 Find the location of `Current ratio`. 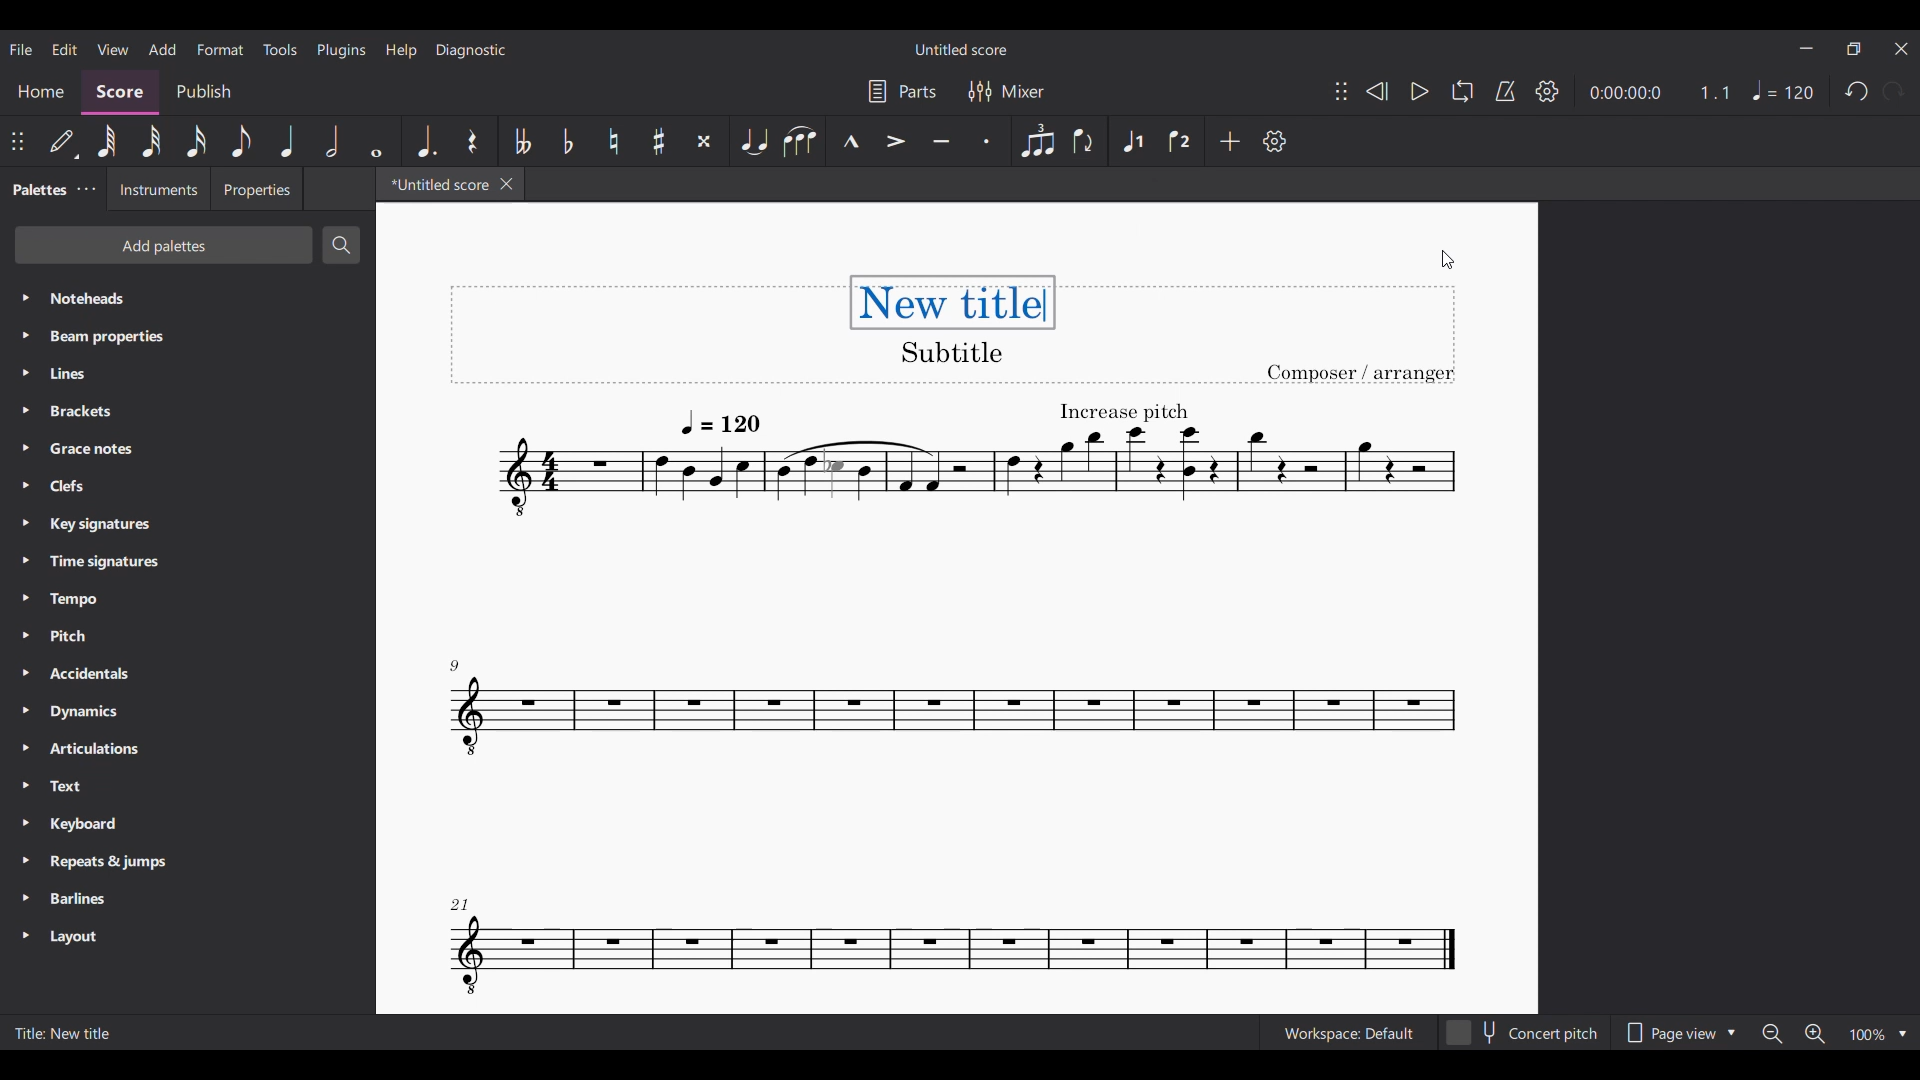

Current ratio is located at coordinates (1714, 92).